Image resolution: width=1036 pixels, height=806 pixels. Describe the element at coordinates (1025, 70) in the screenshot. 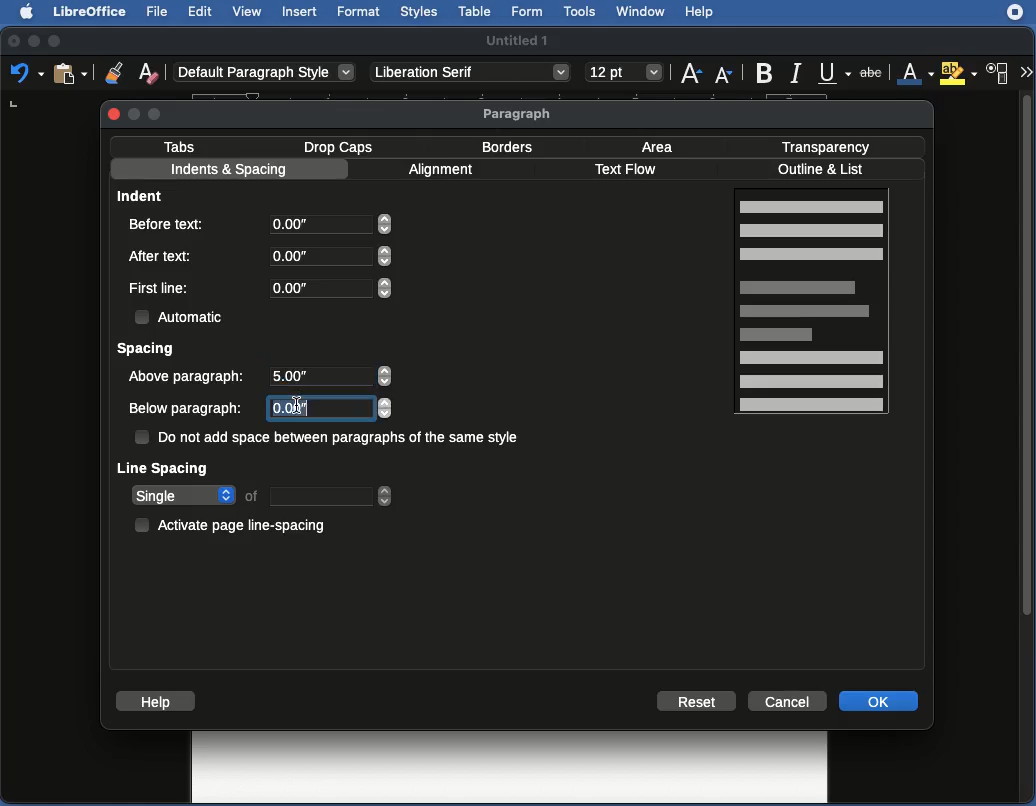

I see `More` at that location.